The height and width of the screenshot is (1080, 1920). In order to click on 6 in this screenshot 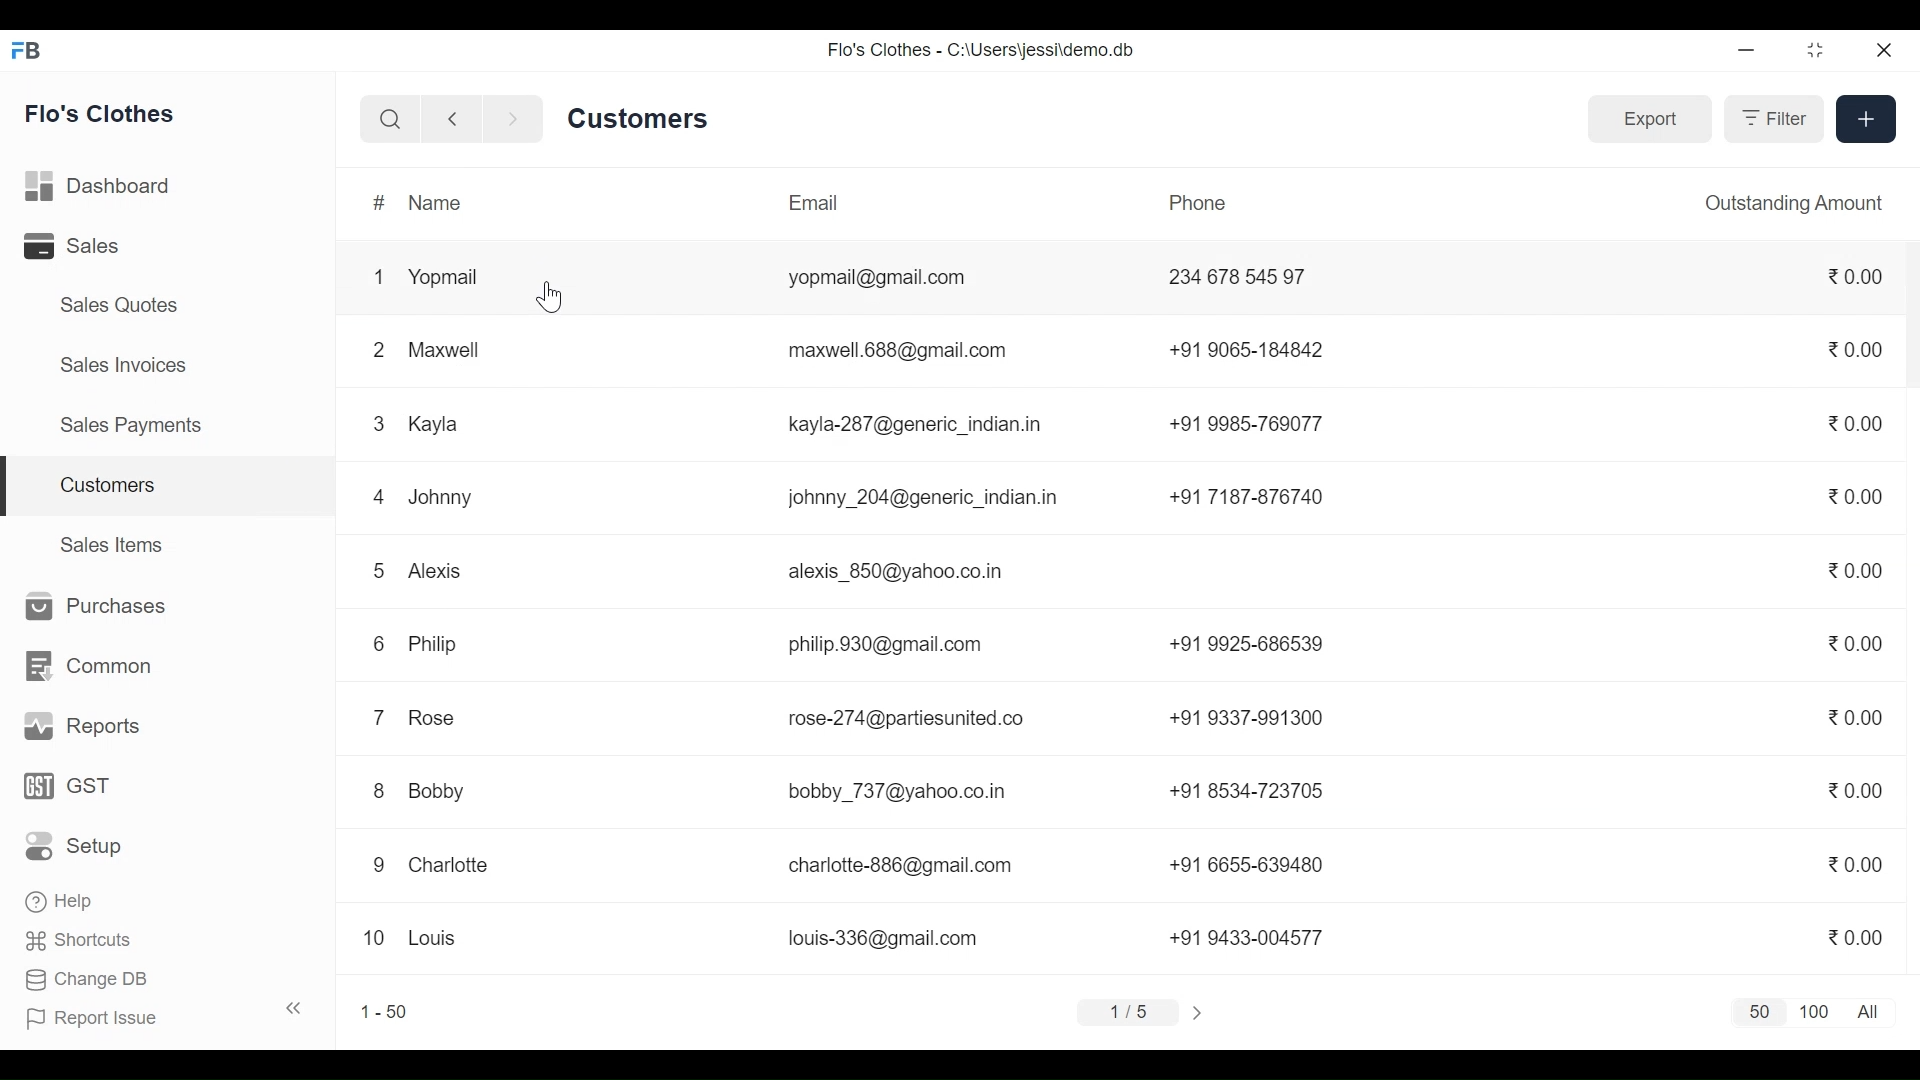, I will do `click(381, 643)`.